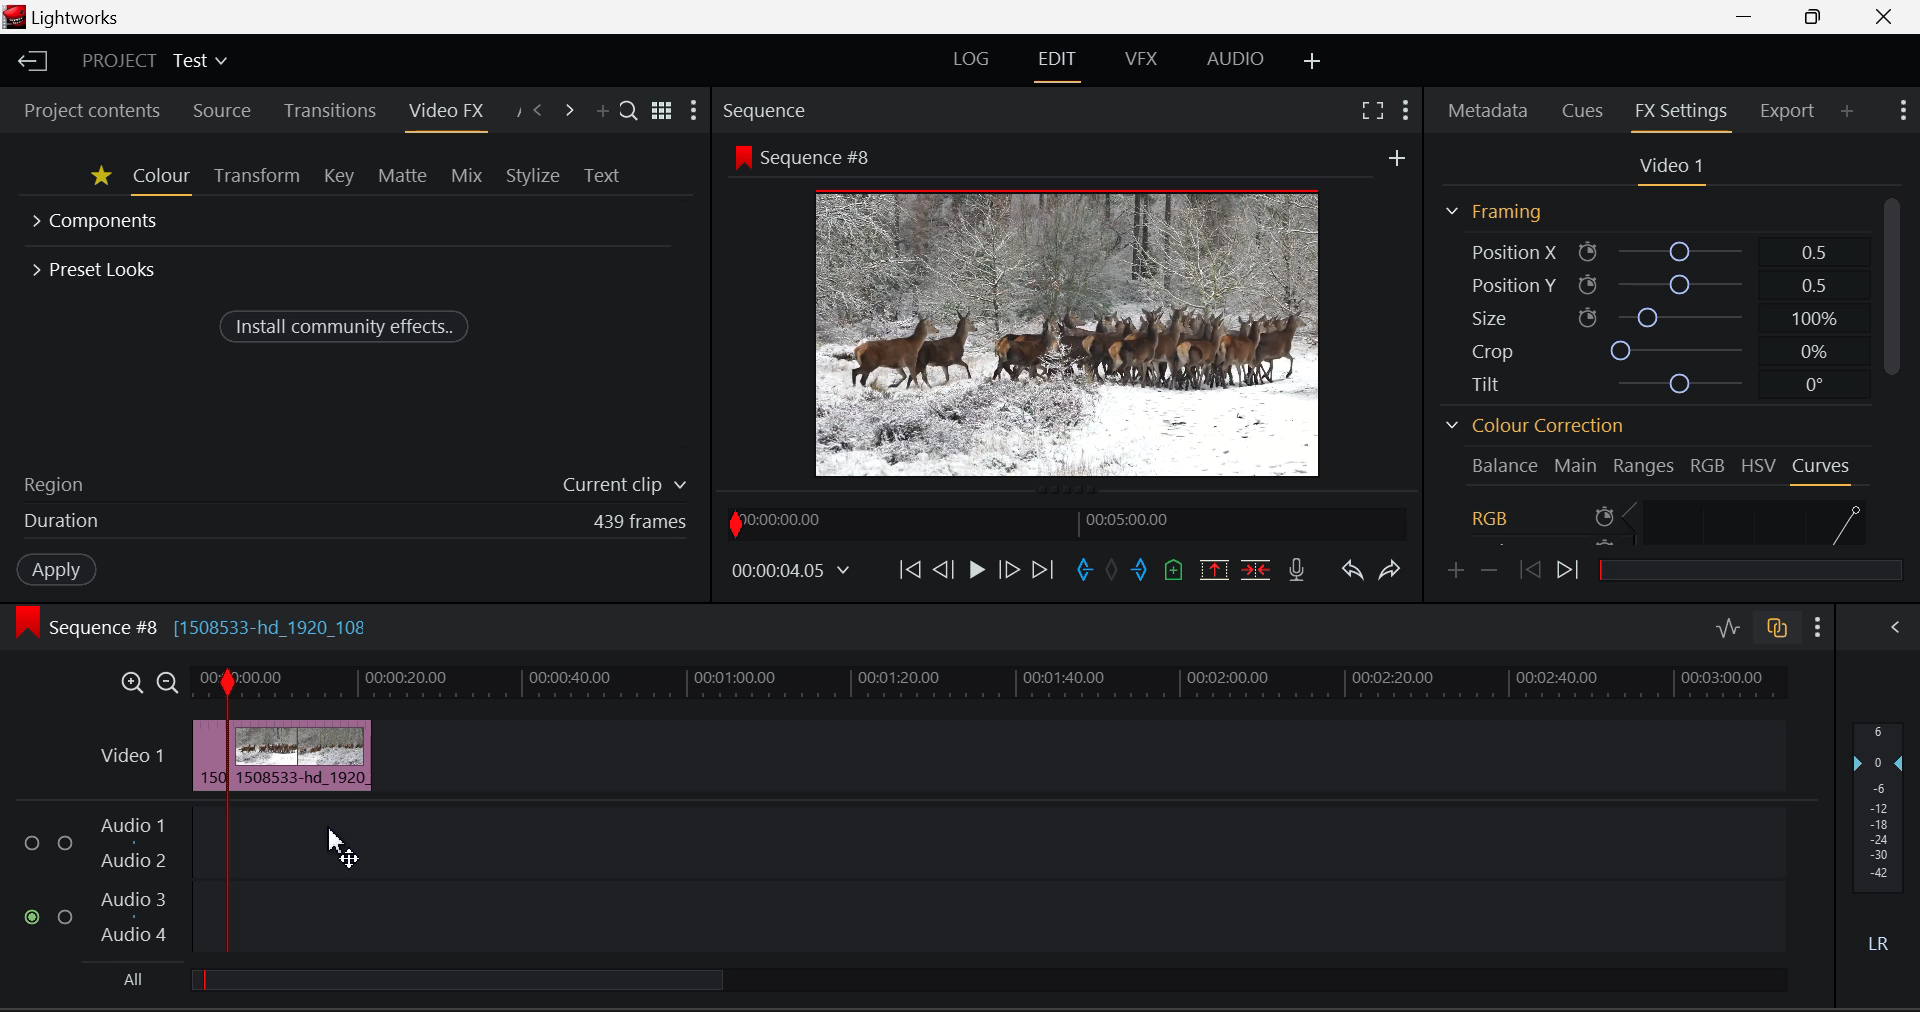  I want to click on Remove keyframe, so click(1490, 571).